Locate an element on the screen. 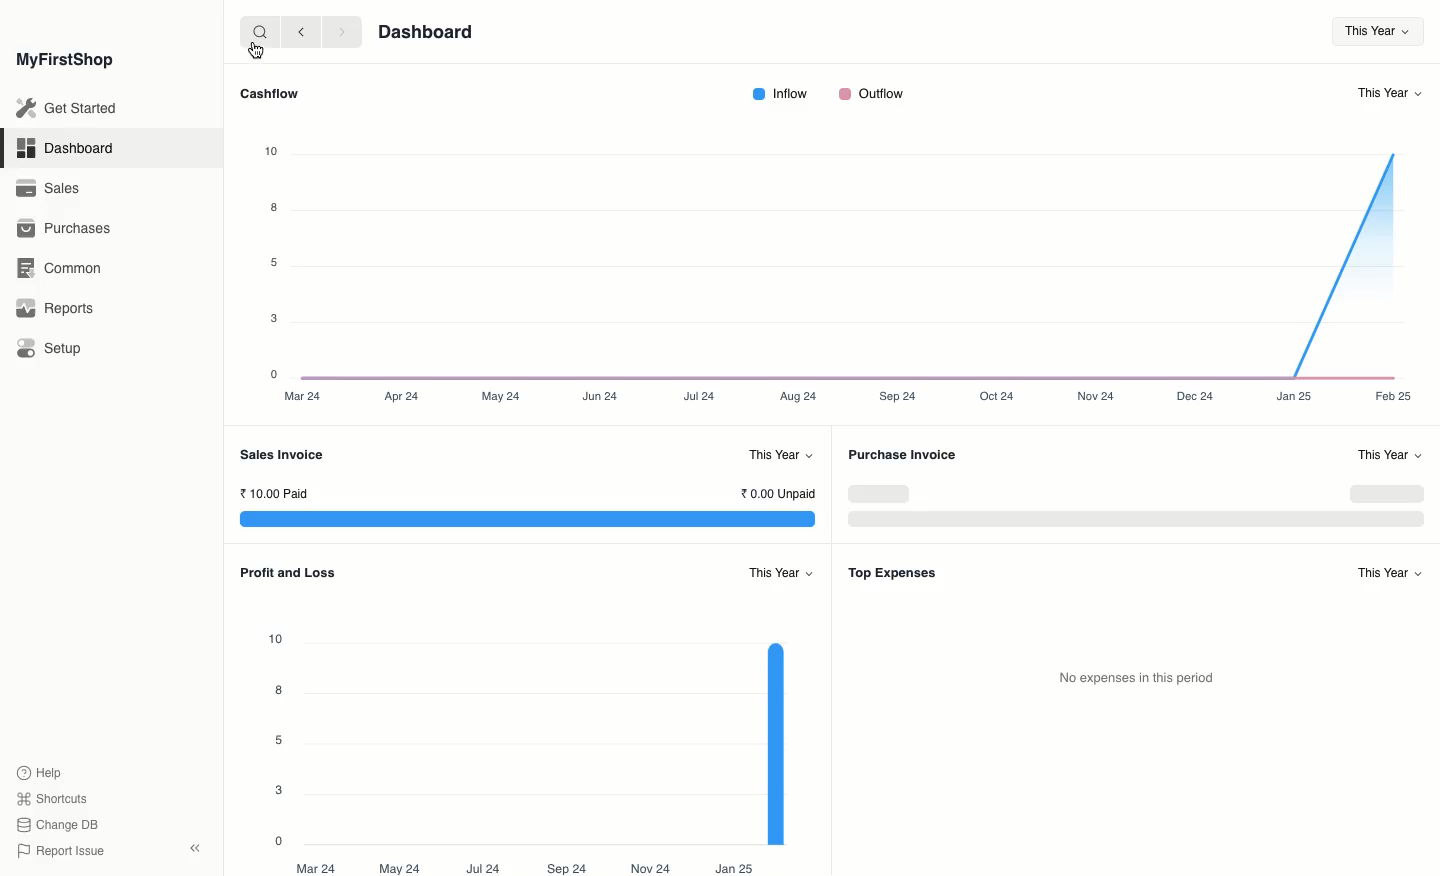  Sales Invoice is located at coordinates (282, 455).